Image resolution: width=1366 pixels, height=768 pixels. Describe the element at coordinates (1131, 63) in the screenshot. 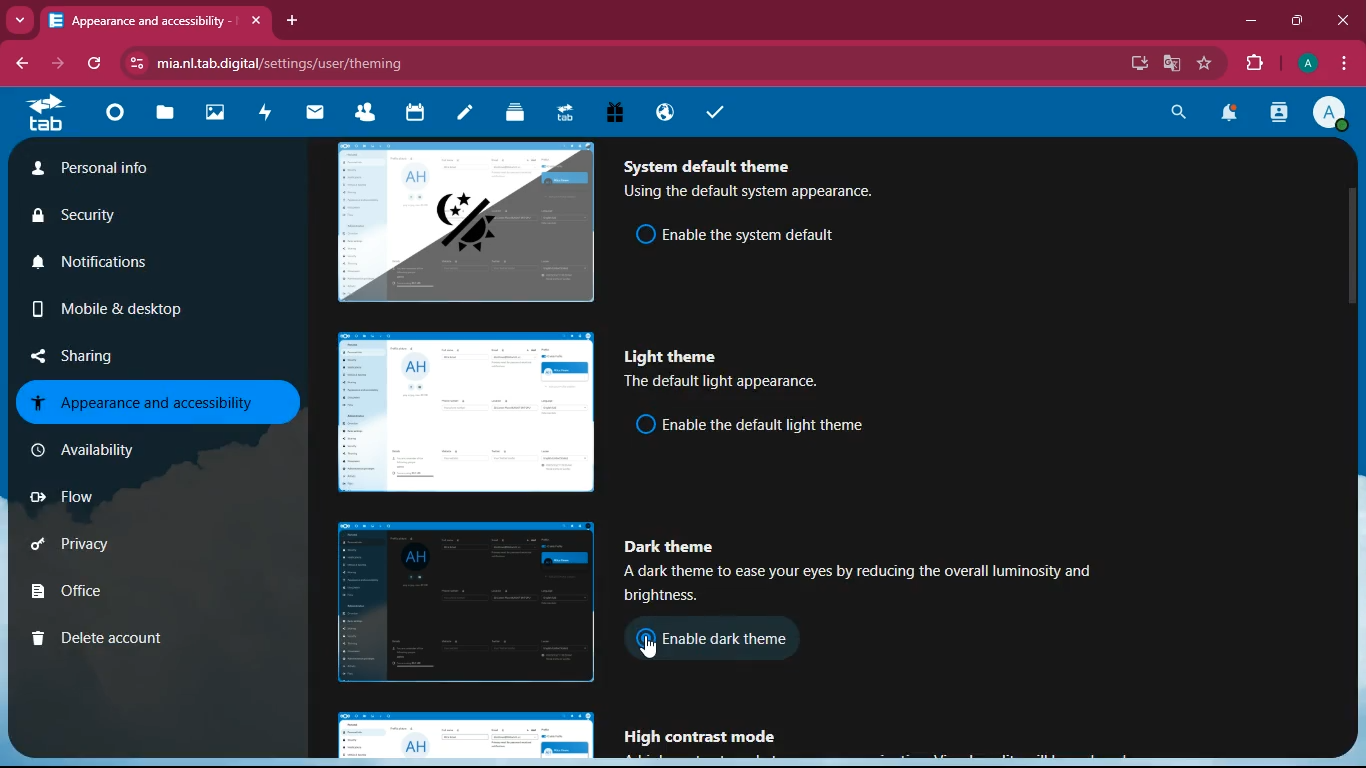

I see `desktop` at that location.